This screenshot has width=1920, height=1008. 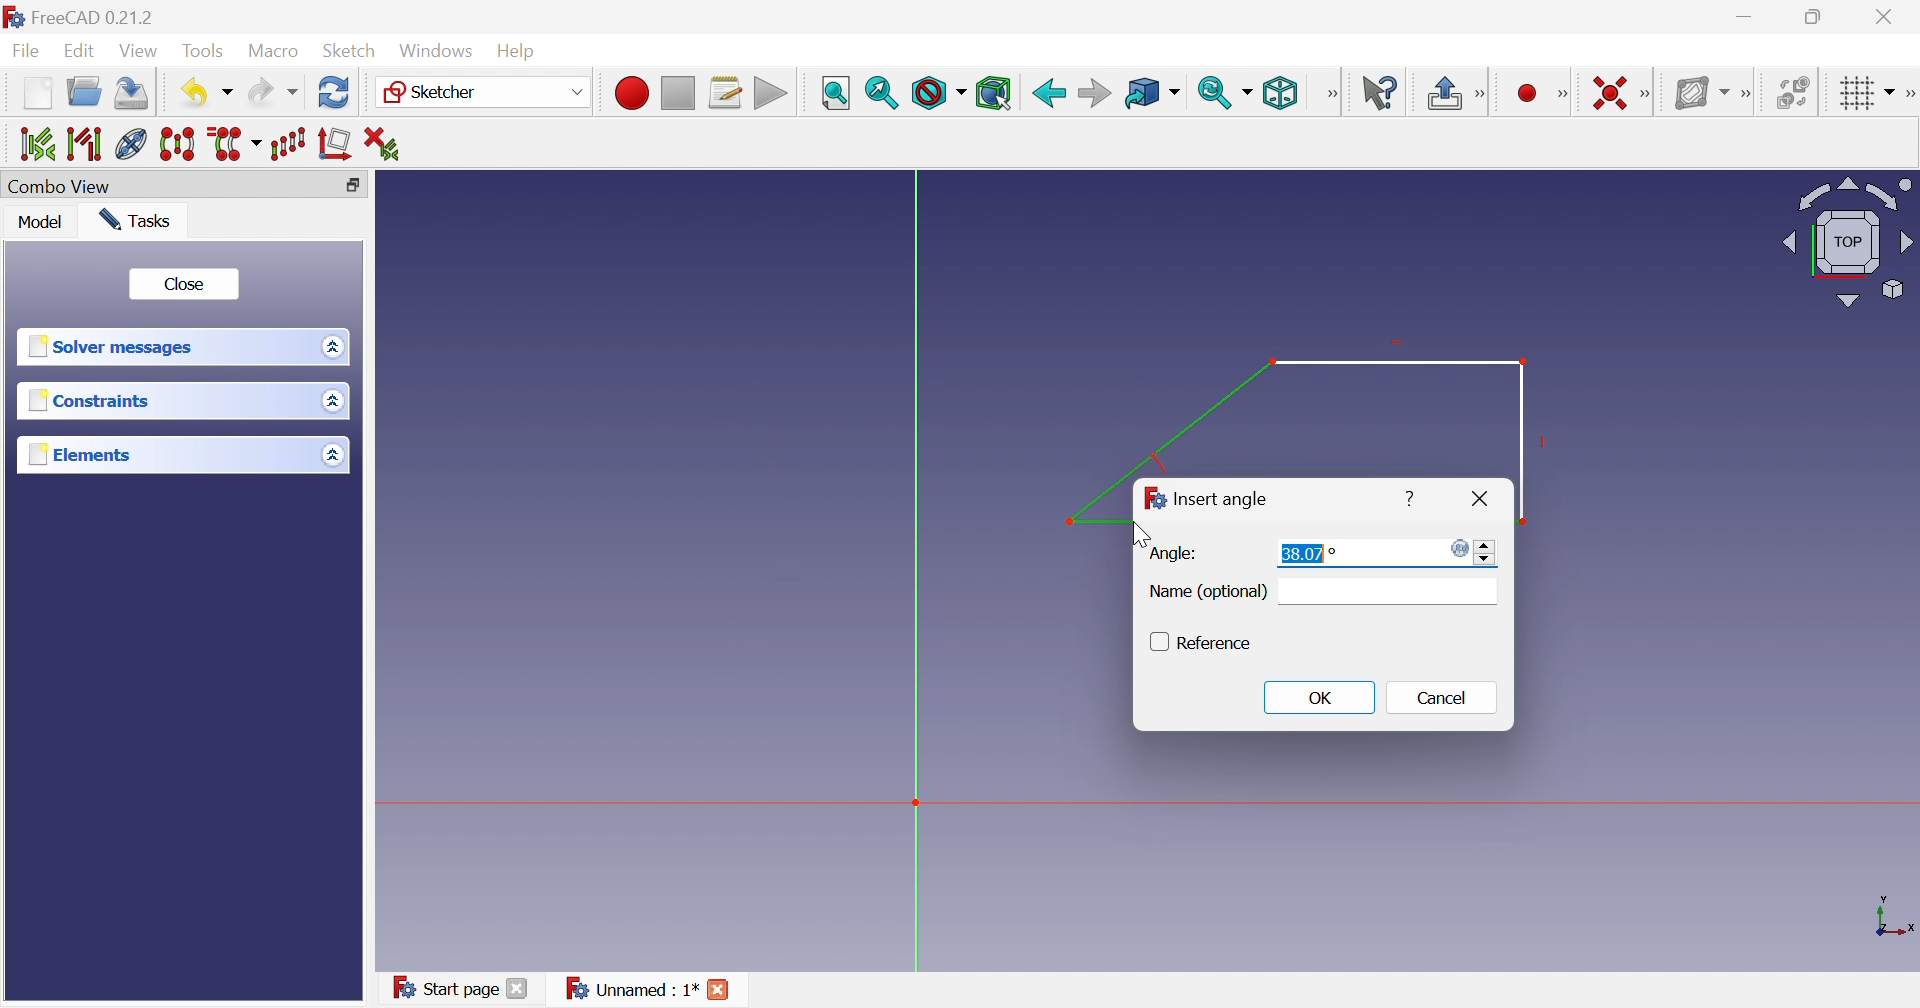 I want to click on Open, so click(x=87, y=95).